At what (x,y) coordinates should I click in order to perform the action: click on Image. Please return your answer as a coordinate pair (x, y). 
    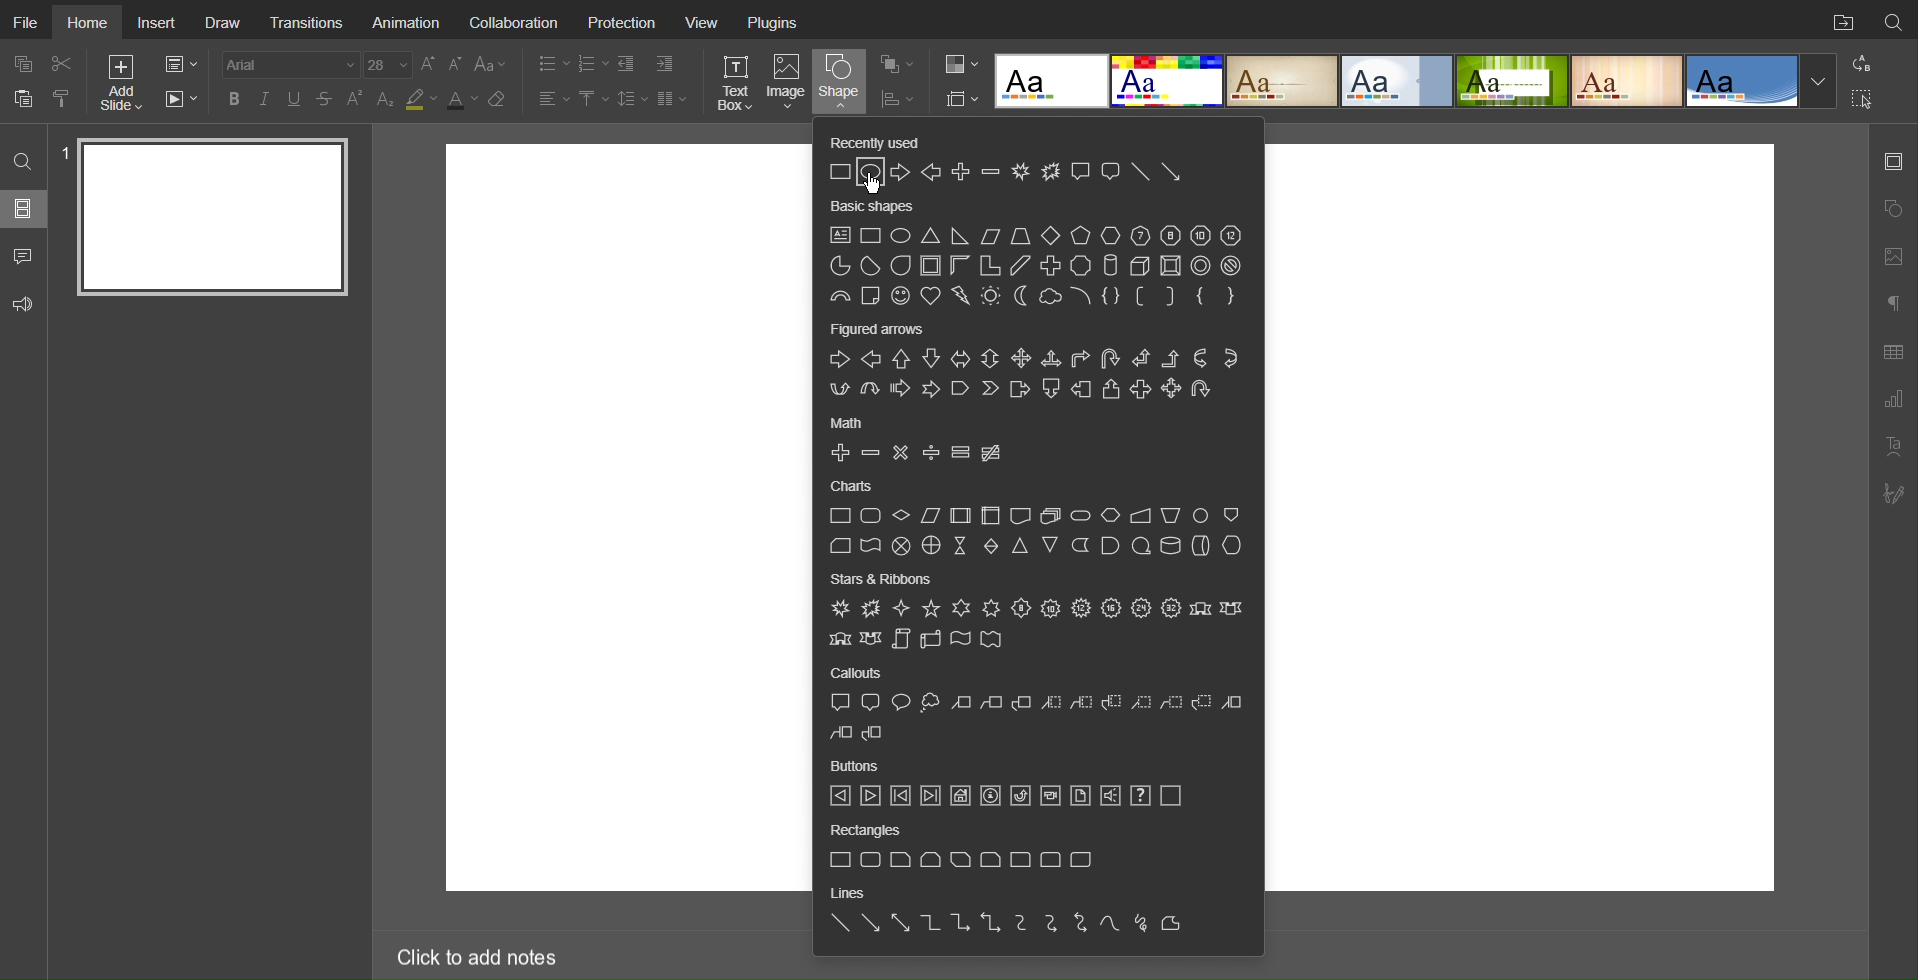
    Looking at the image, I should click on (789, 83).